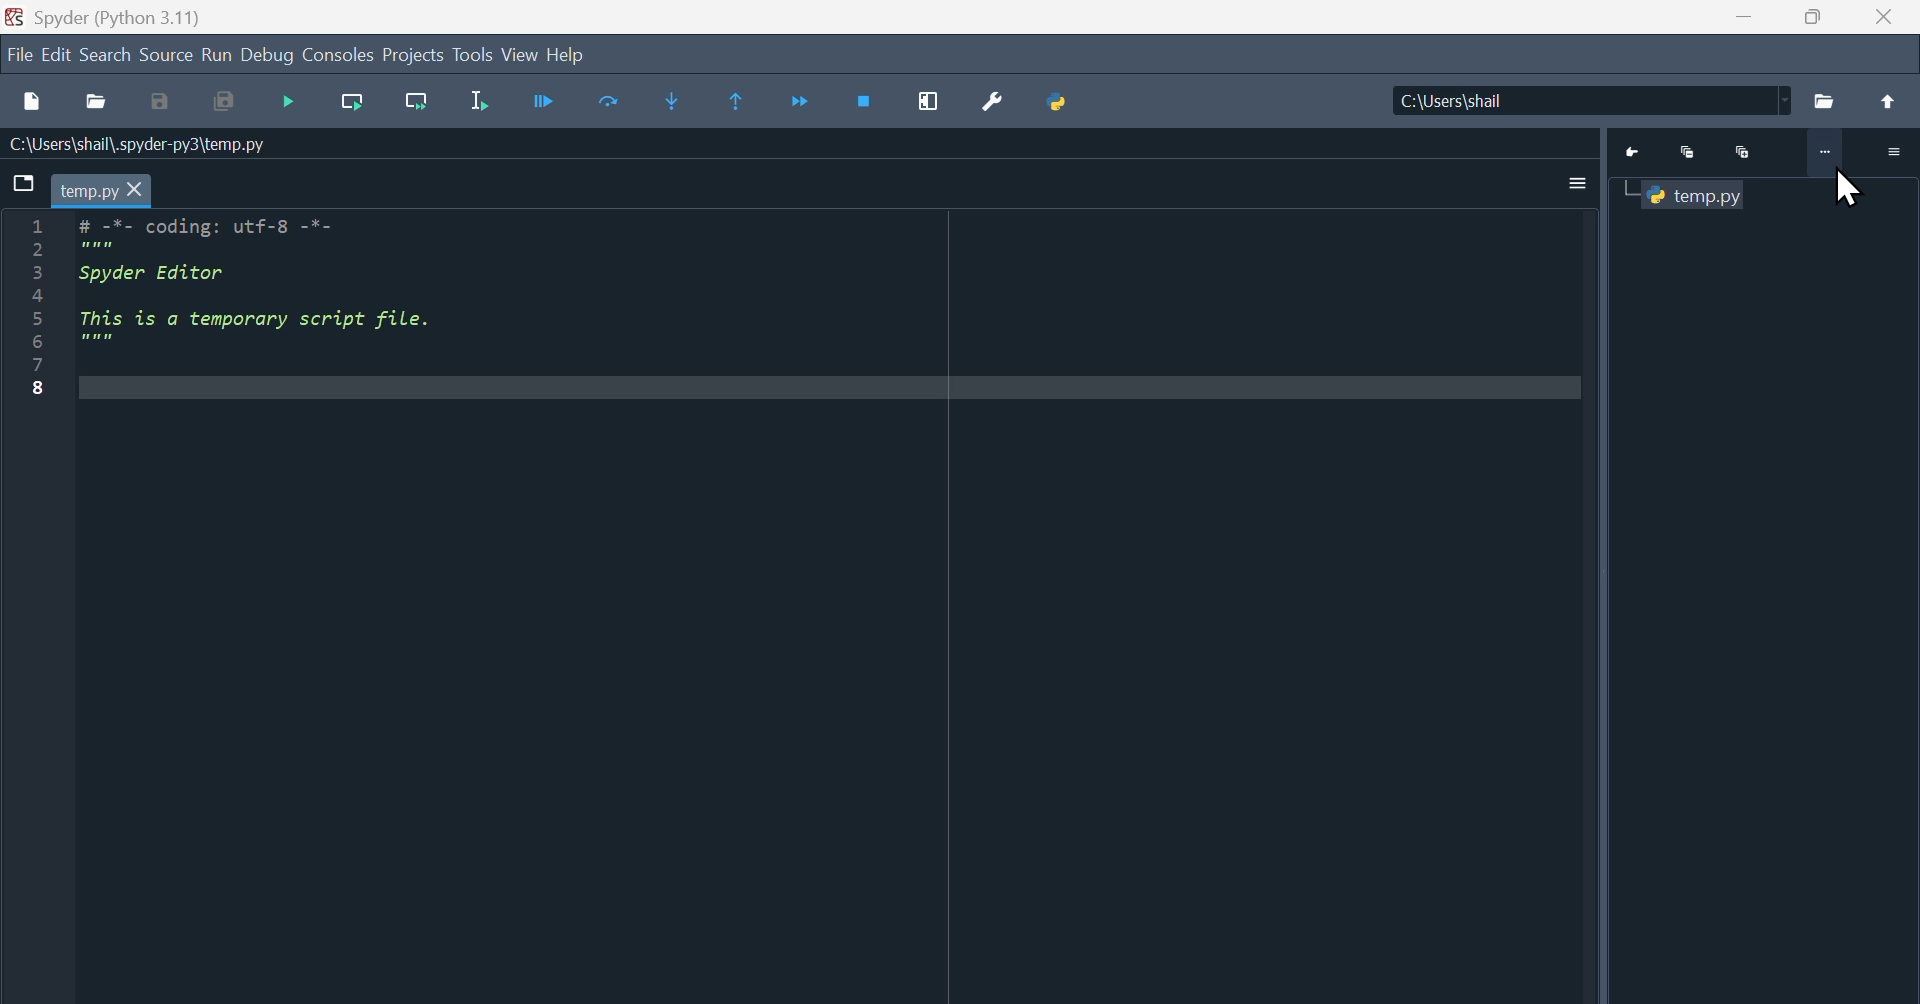  Describe the element at coordinates (31, 102) in the screenshot. I see `New files` at that location.